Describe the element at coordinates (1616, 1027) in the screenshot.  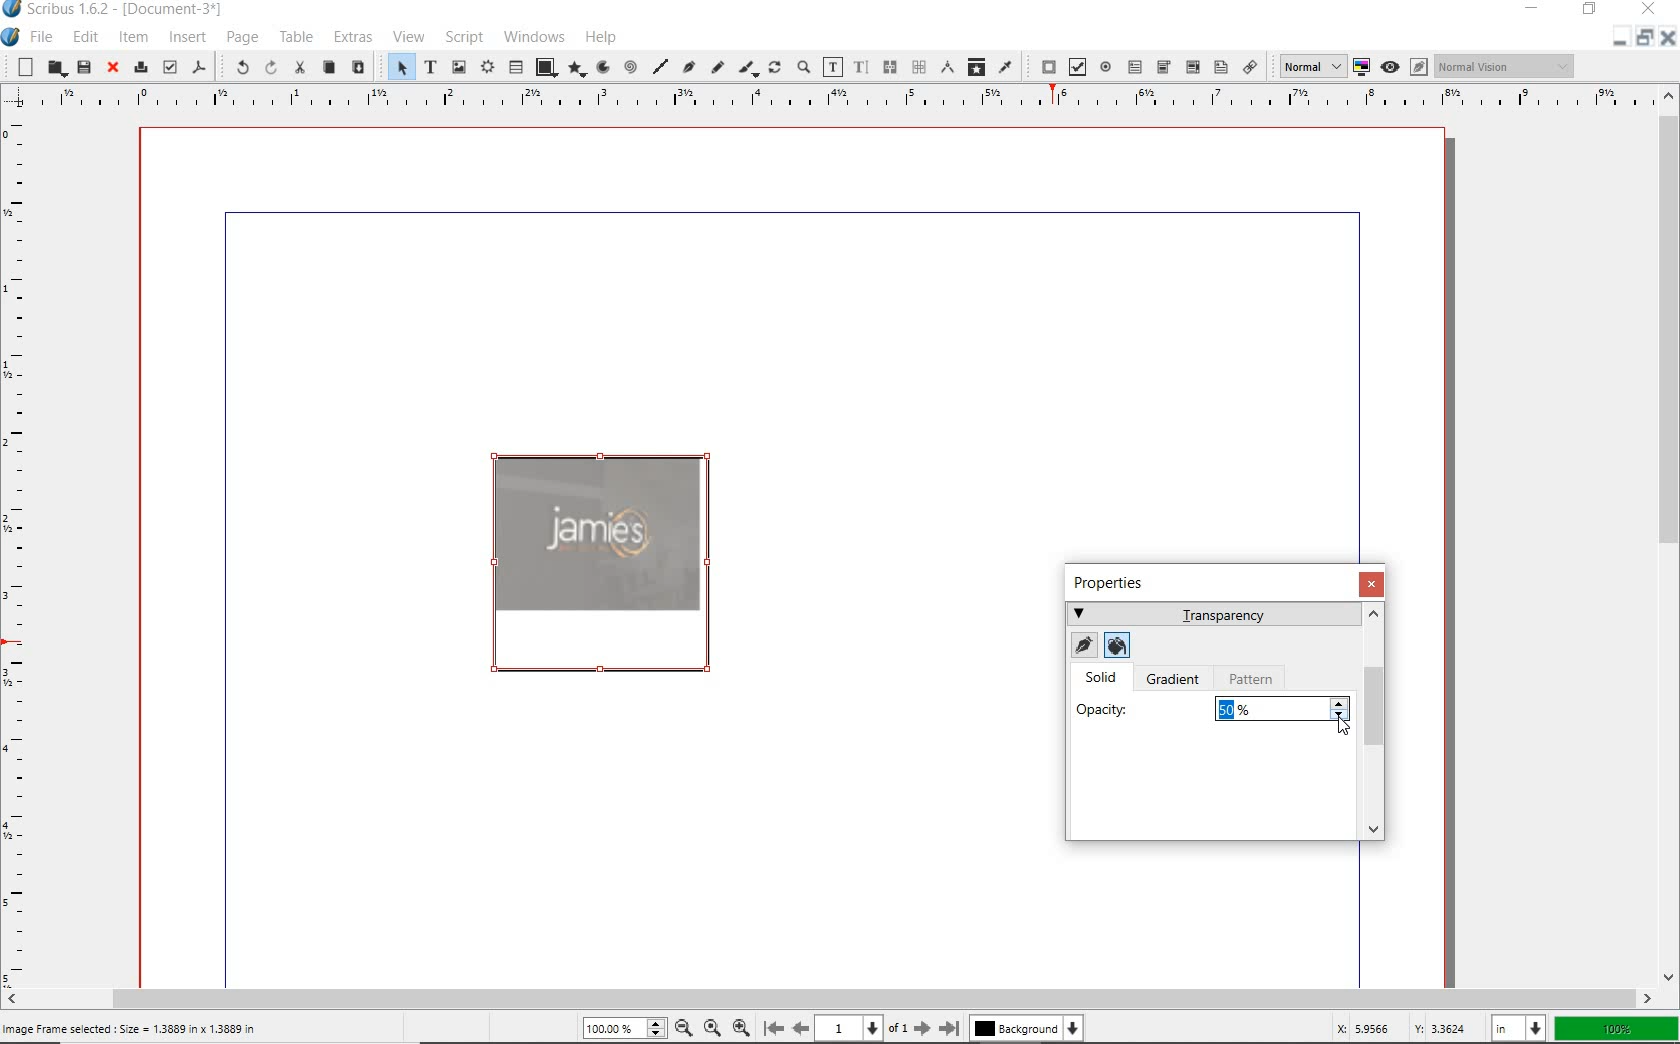
I see `zoom factor` at that location.